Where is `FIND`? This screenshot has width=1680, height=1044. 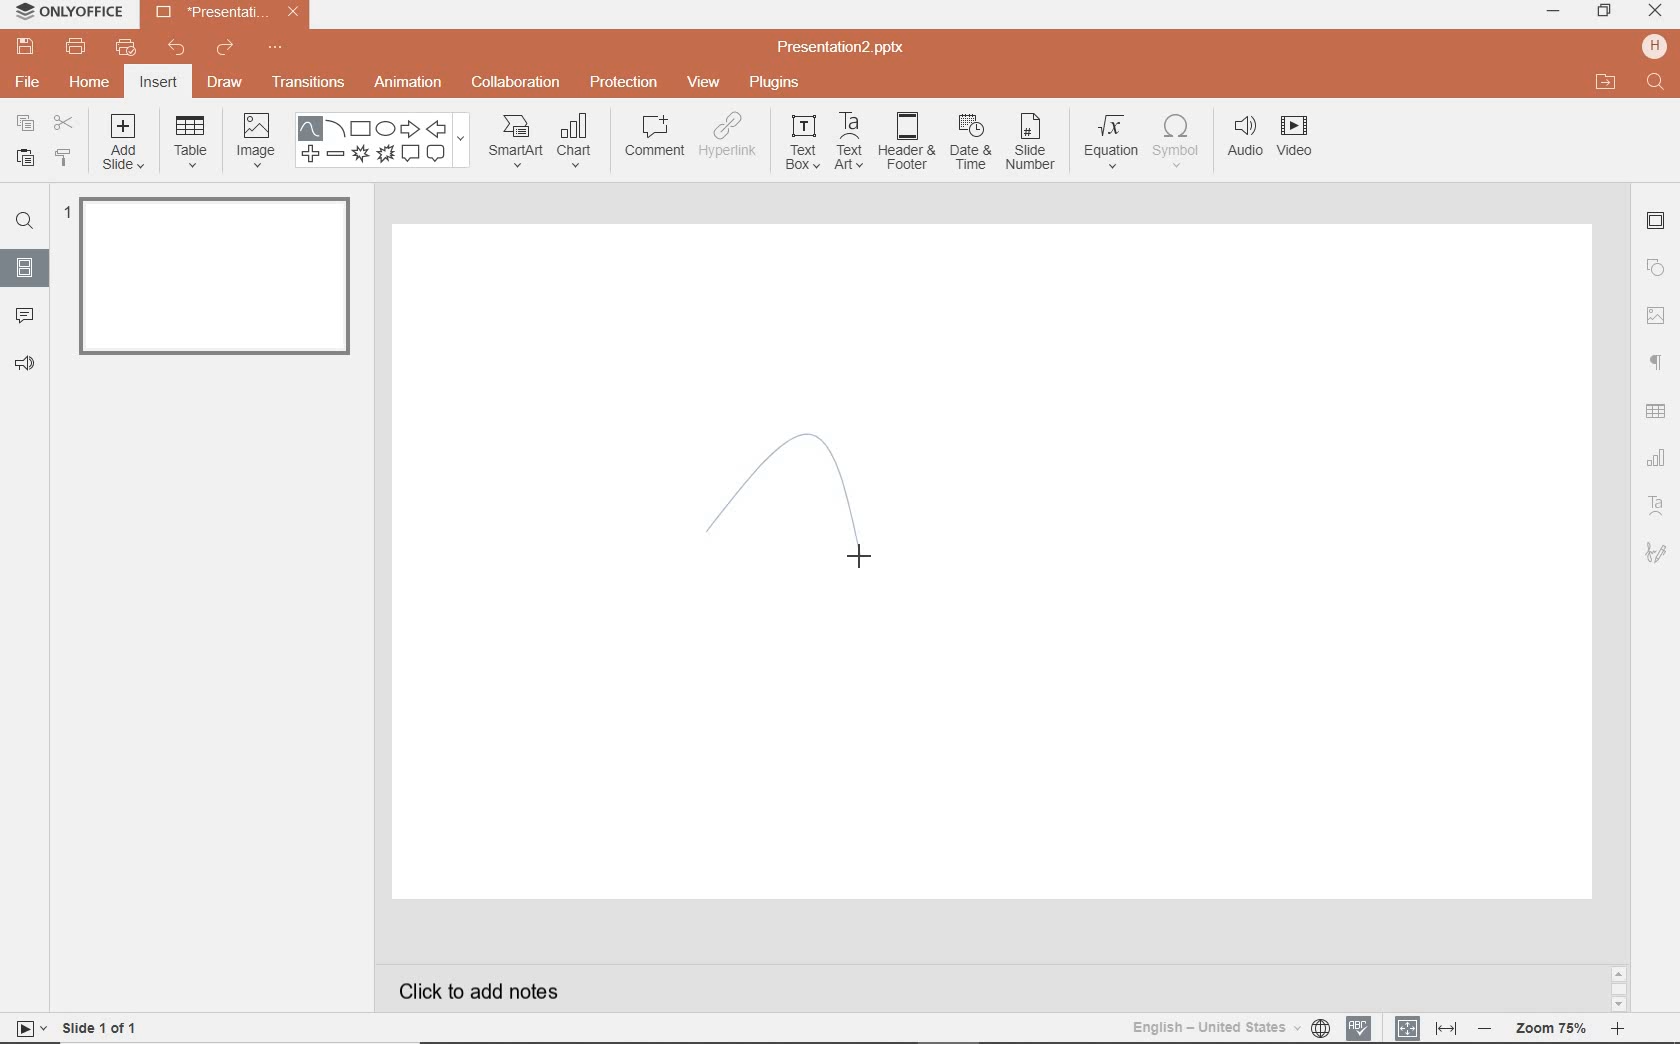 FIND is located at coordinates (1655, 83).